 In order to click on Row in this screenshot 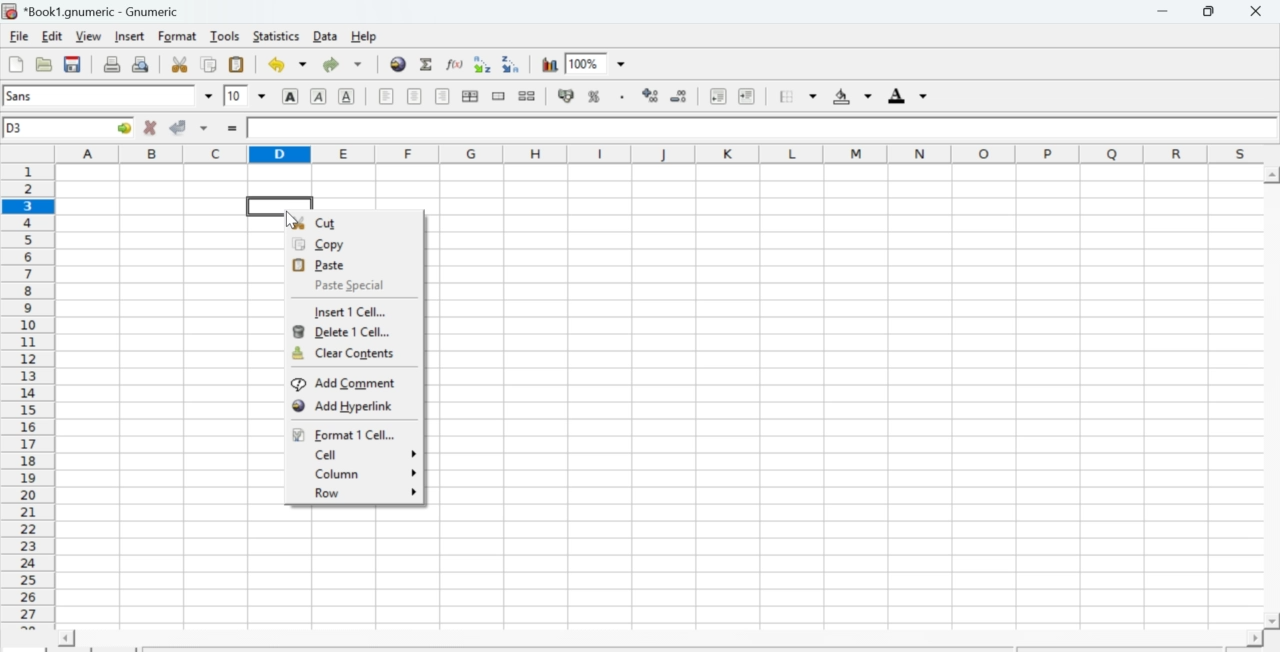, I will do `click(361, 494)`.